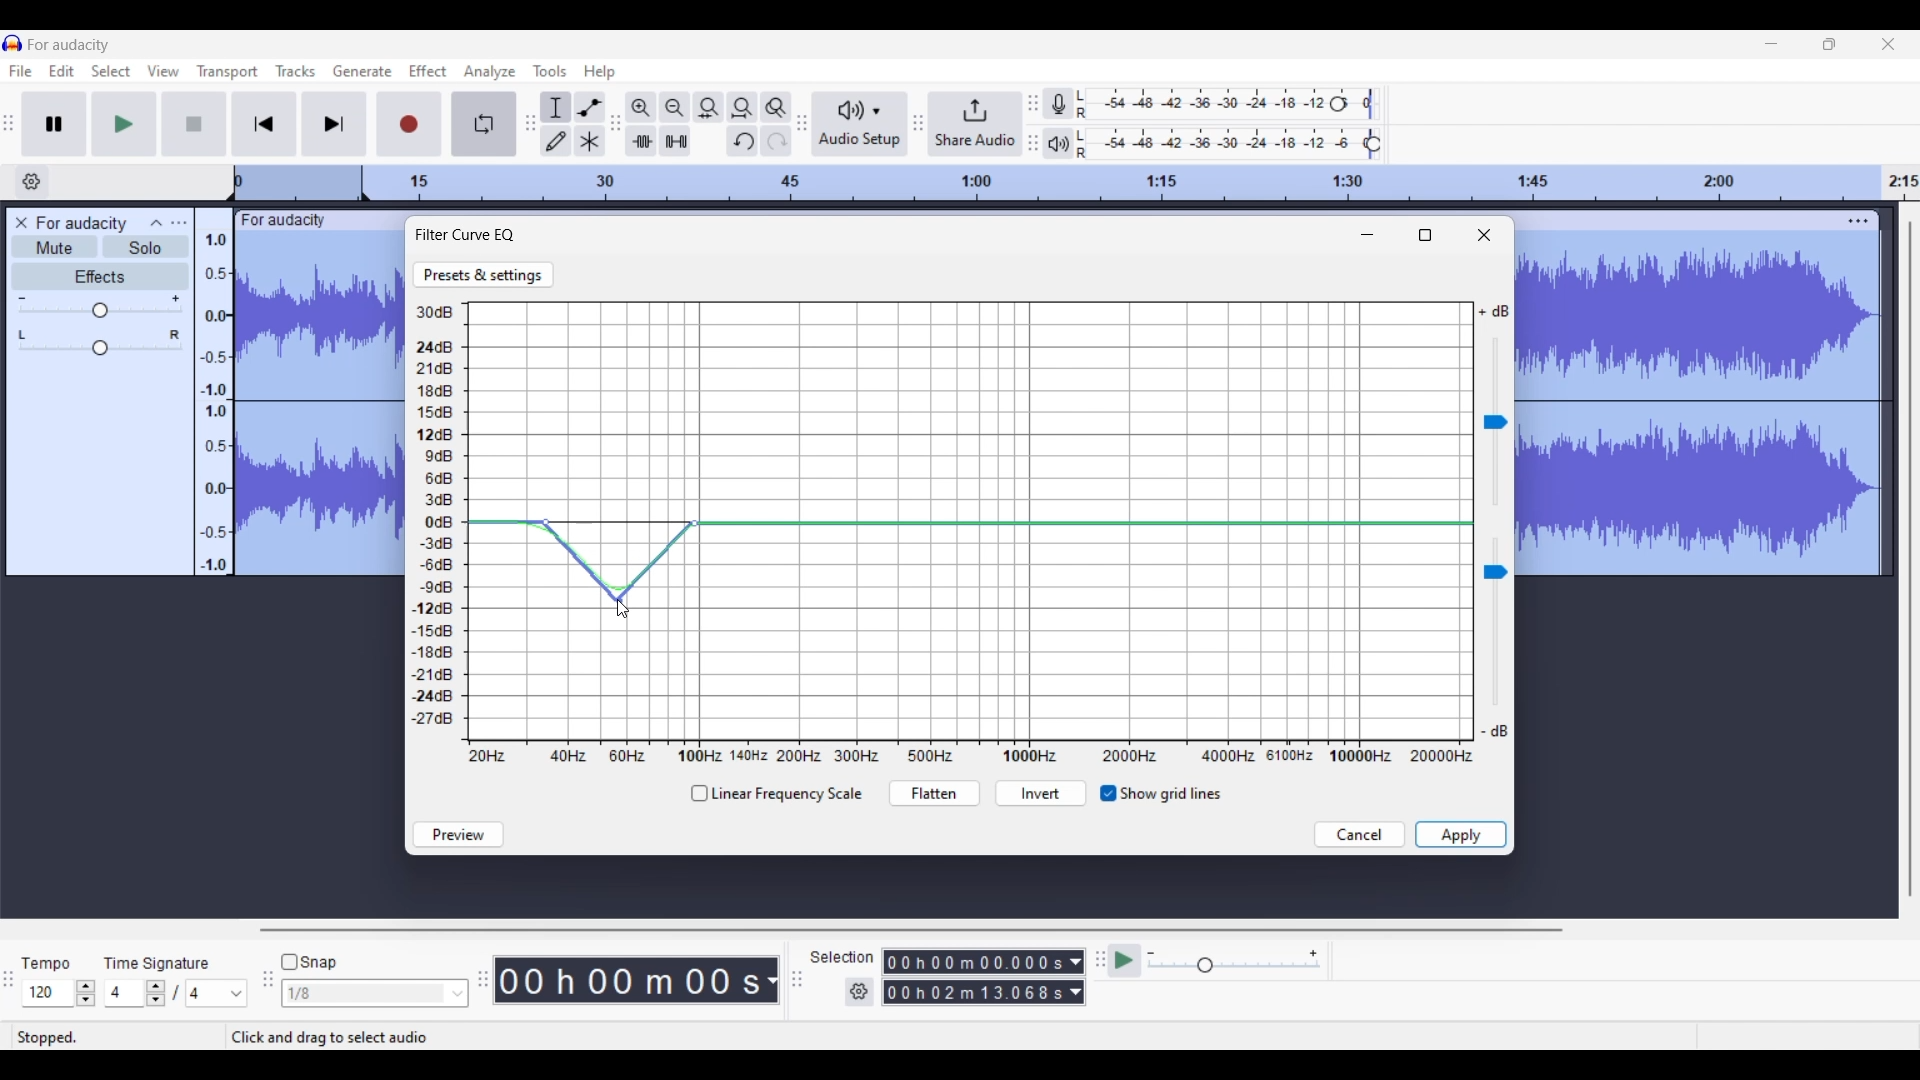 The height and width of the screenshot is (1080, 1920). I want to click on Fit selection to width, so click(708, 107).